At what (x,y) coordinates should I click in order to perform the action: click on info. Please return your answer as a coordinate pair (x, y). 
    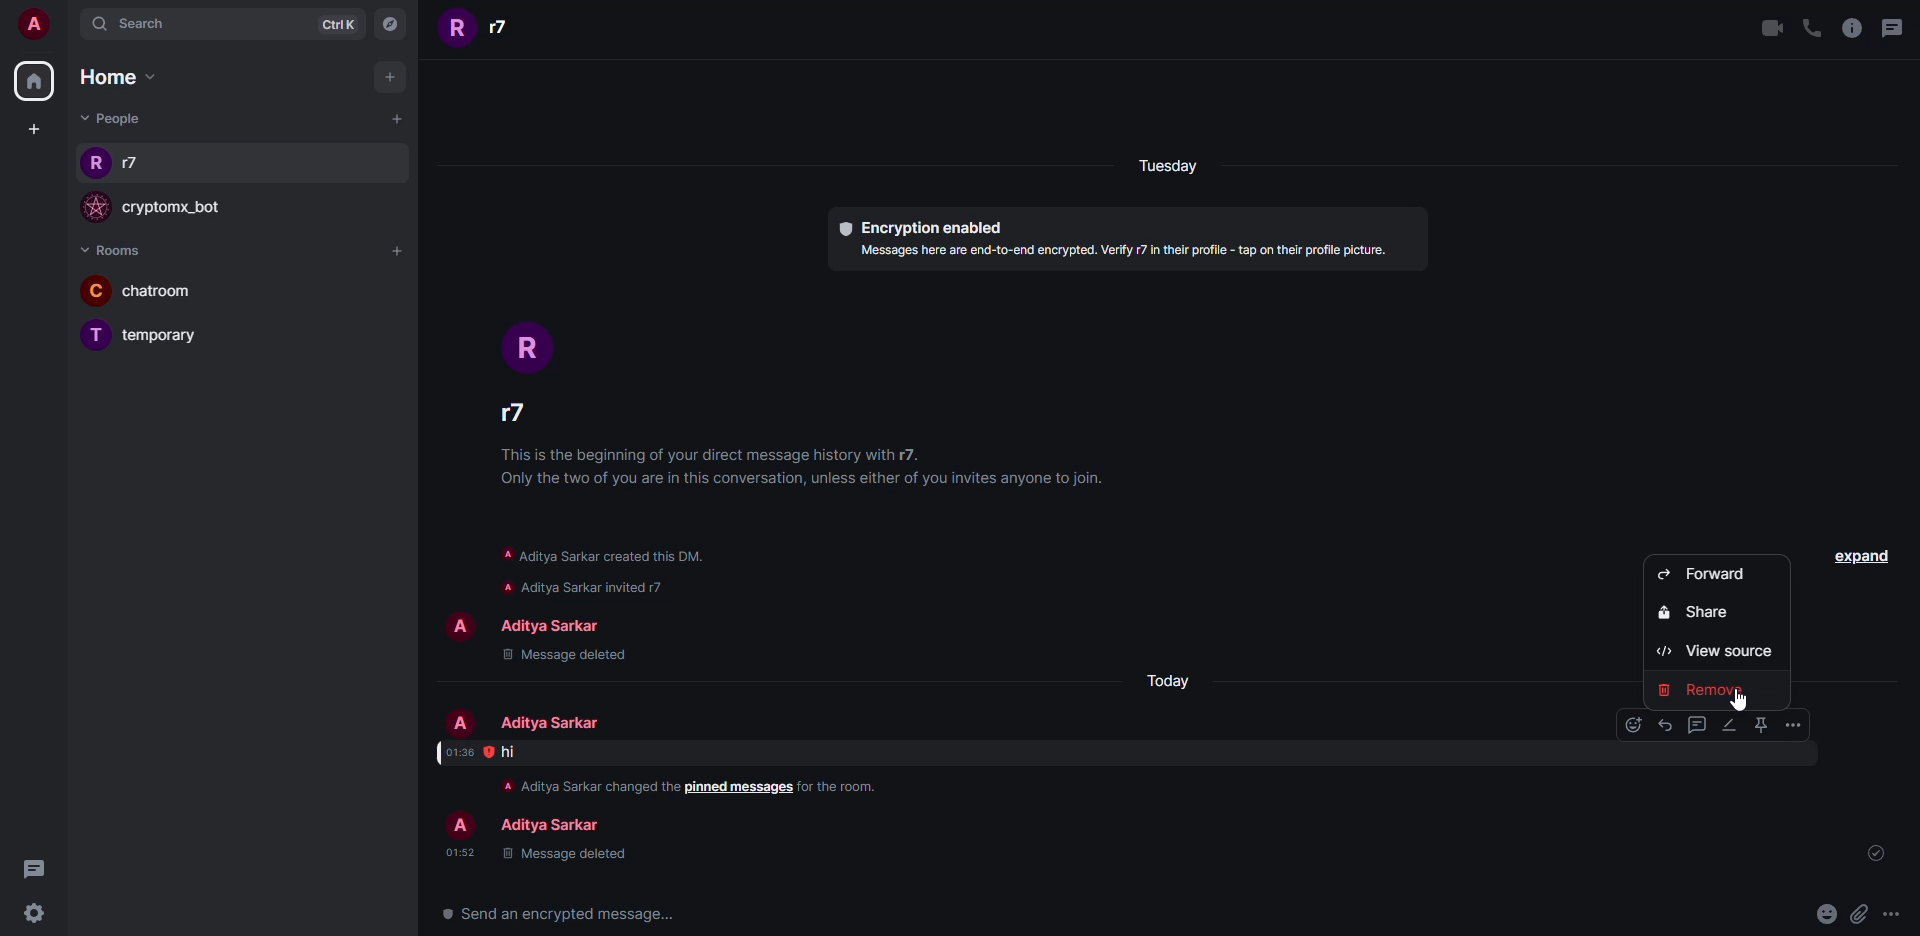
    Looking at the image, I should click on (810, 469).